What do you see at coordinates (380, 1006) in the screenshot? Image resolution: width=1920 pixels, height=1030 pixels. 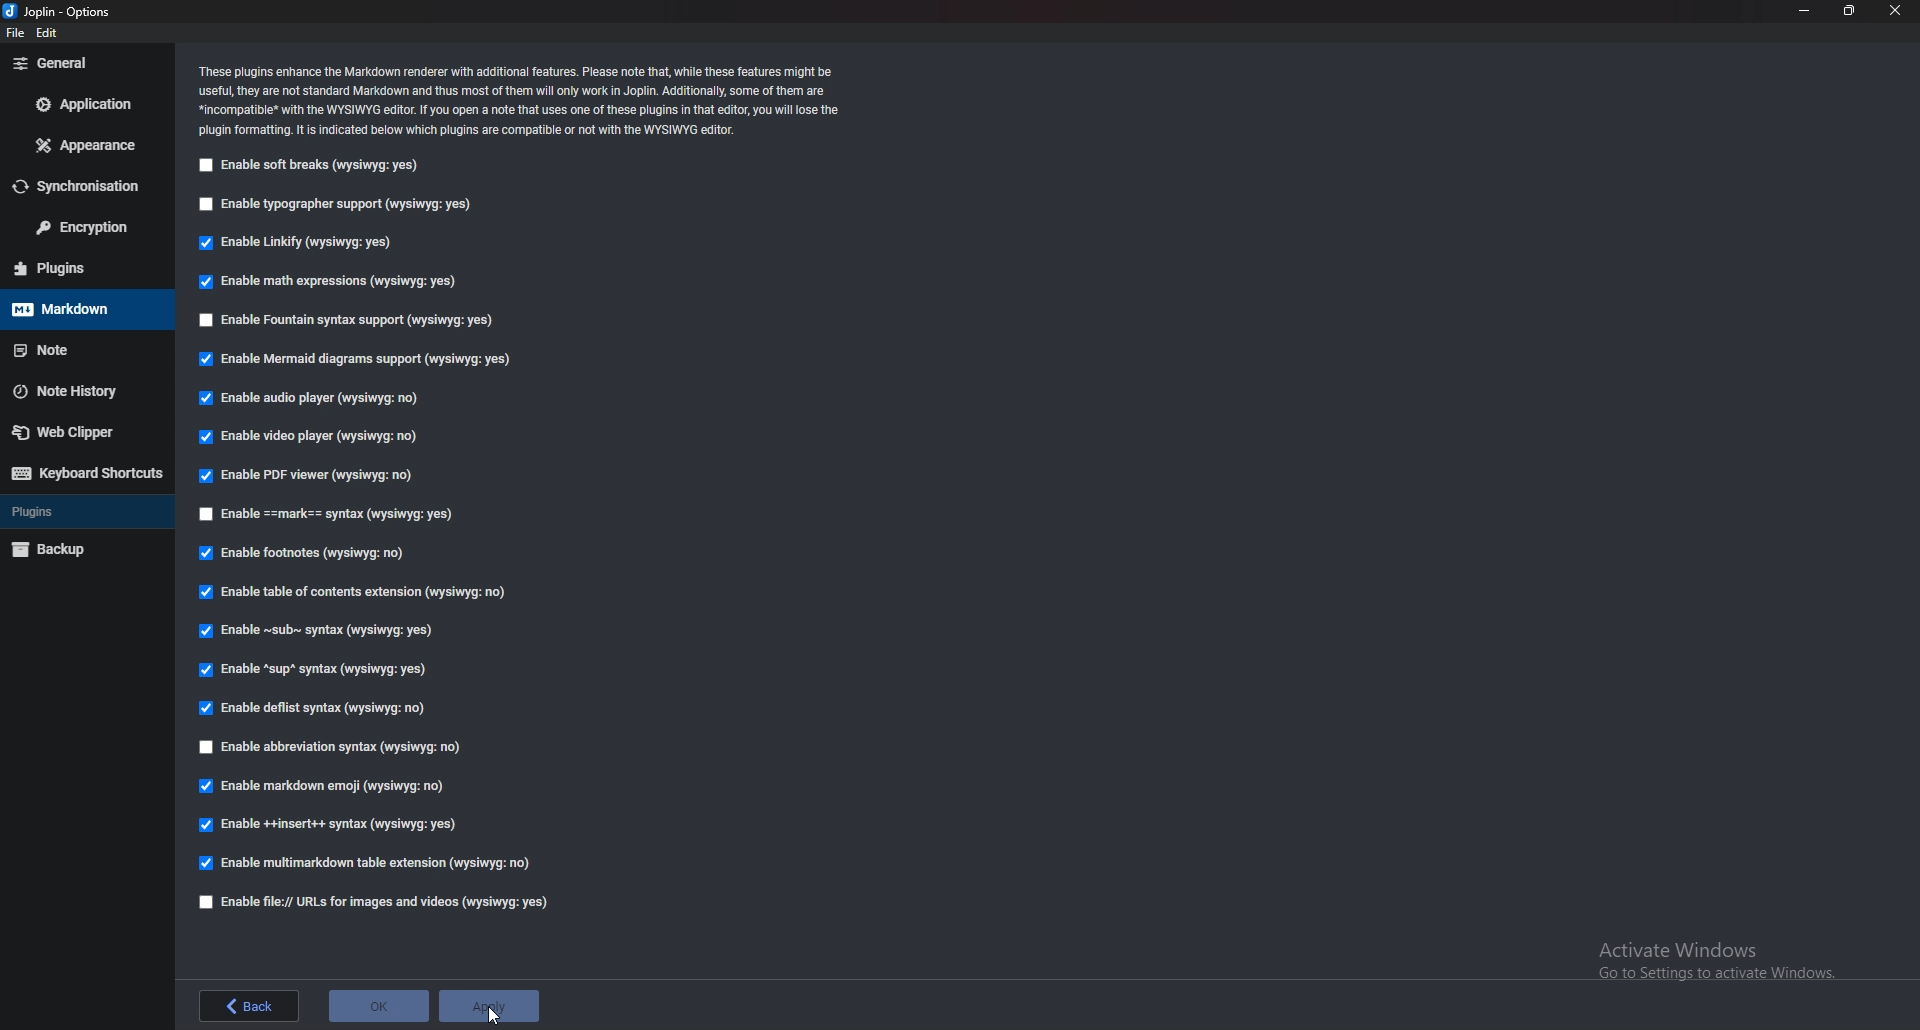 I see `ok` at bounding box center [380, 1006].